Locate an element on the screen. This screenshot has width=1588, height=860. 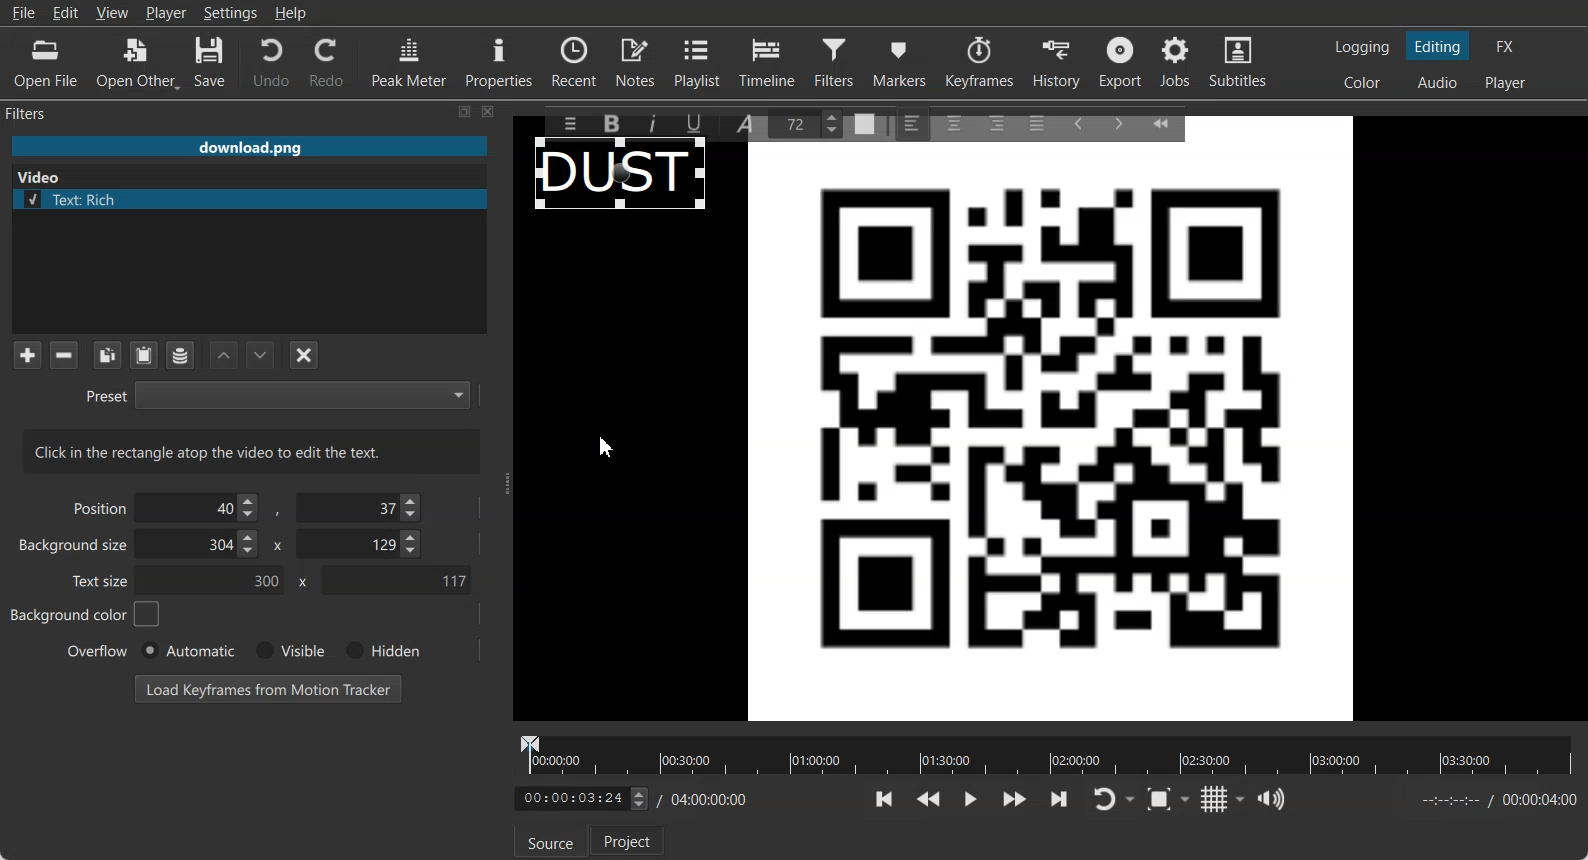
Drop down box is located at coordinates (1132, 800).